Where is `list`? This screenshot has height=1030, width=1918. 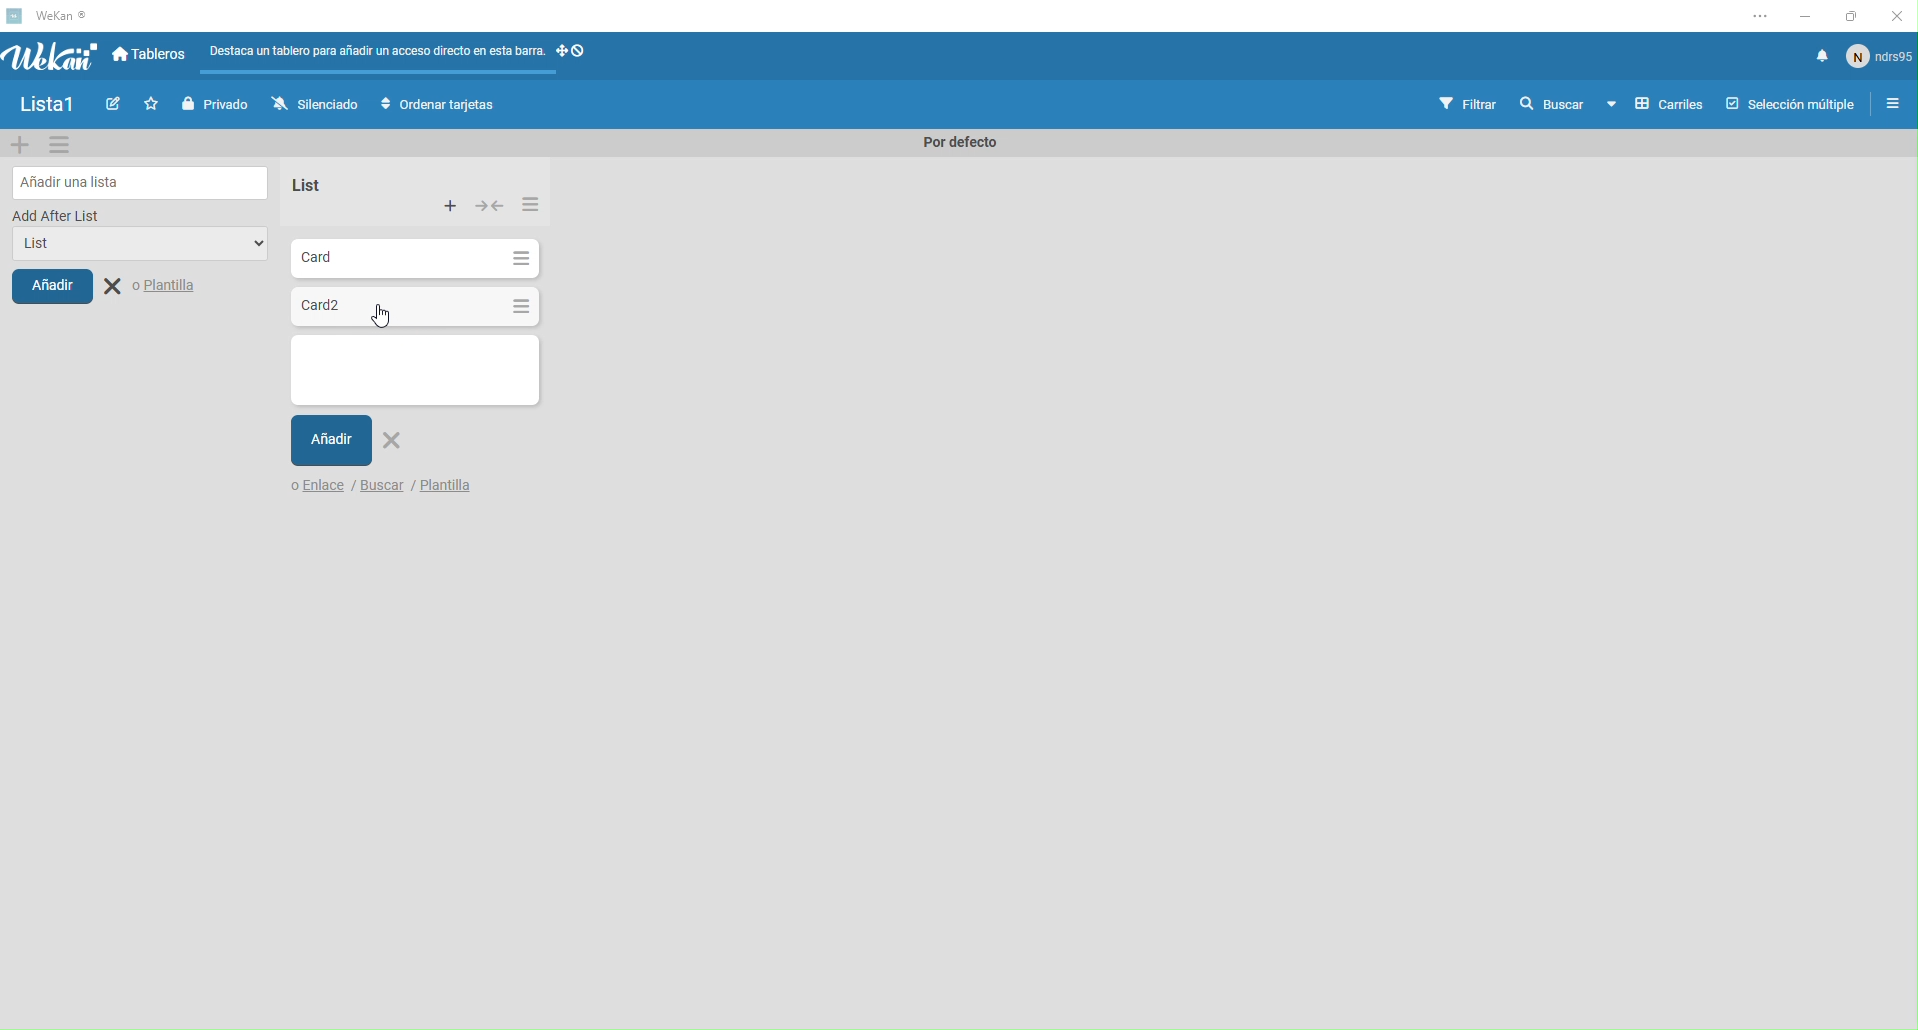 list is located at coordinates (336, 181).